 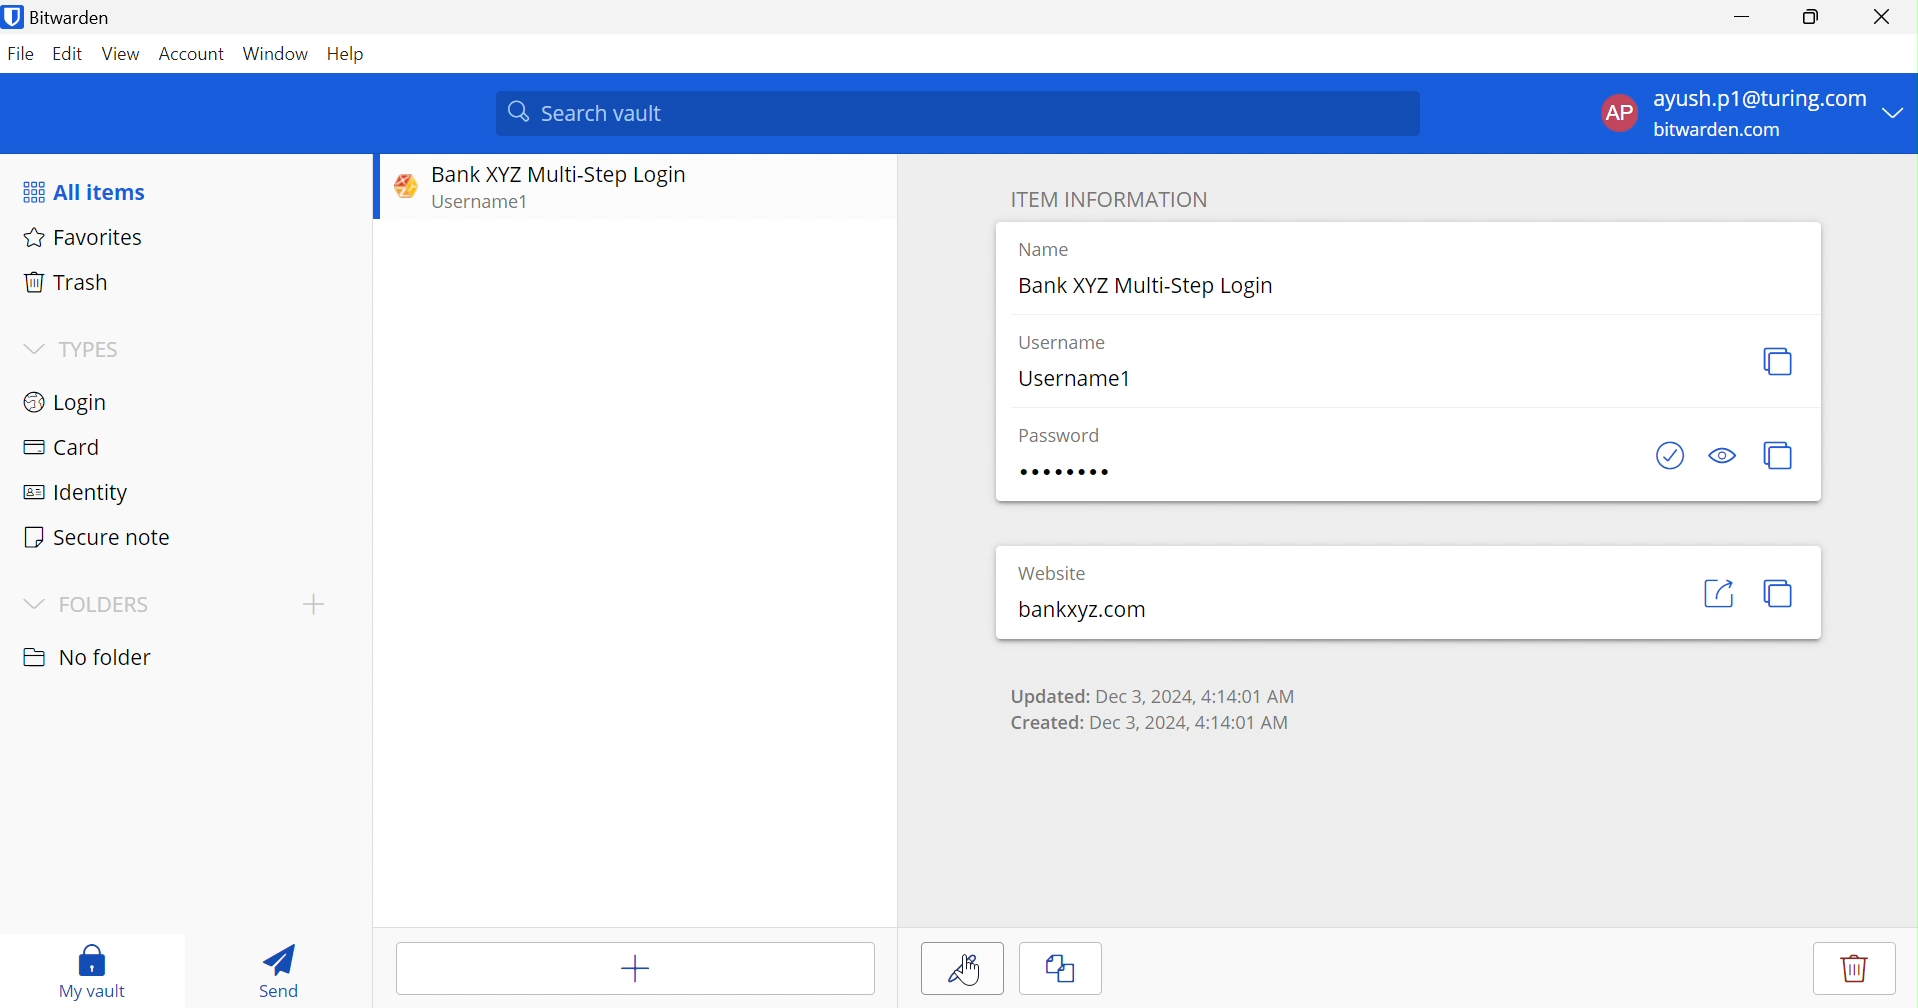 I want to click on ITEM INFORMATION, so click(x=1110, y=201).